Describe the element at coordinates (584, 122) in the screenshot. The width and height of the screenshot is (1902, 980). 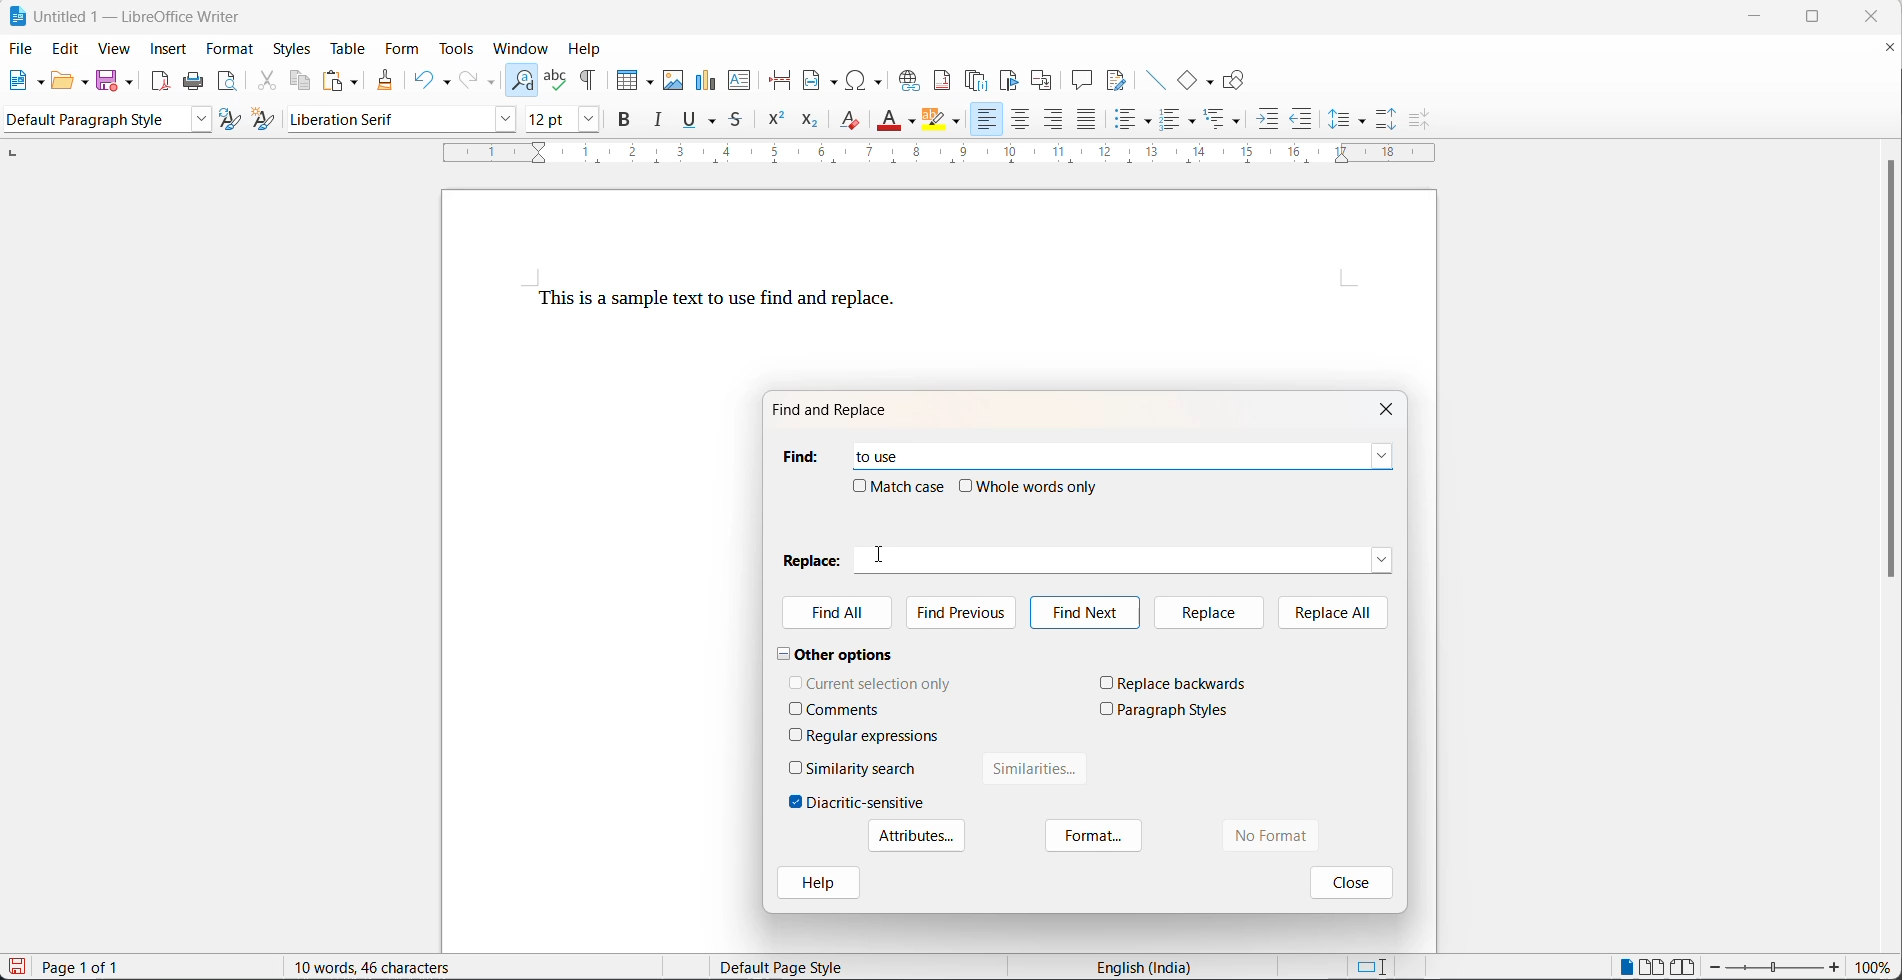
I see `font size options` at that location.